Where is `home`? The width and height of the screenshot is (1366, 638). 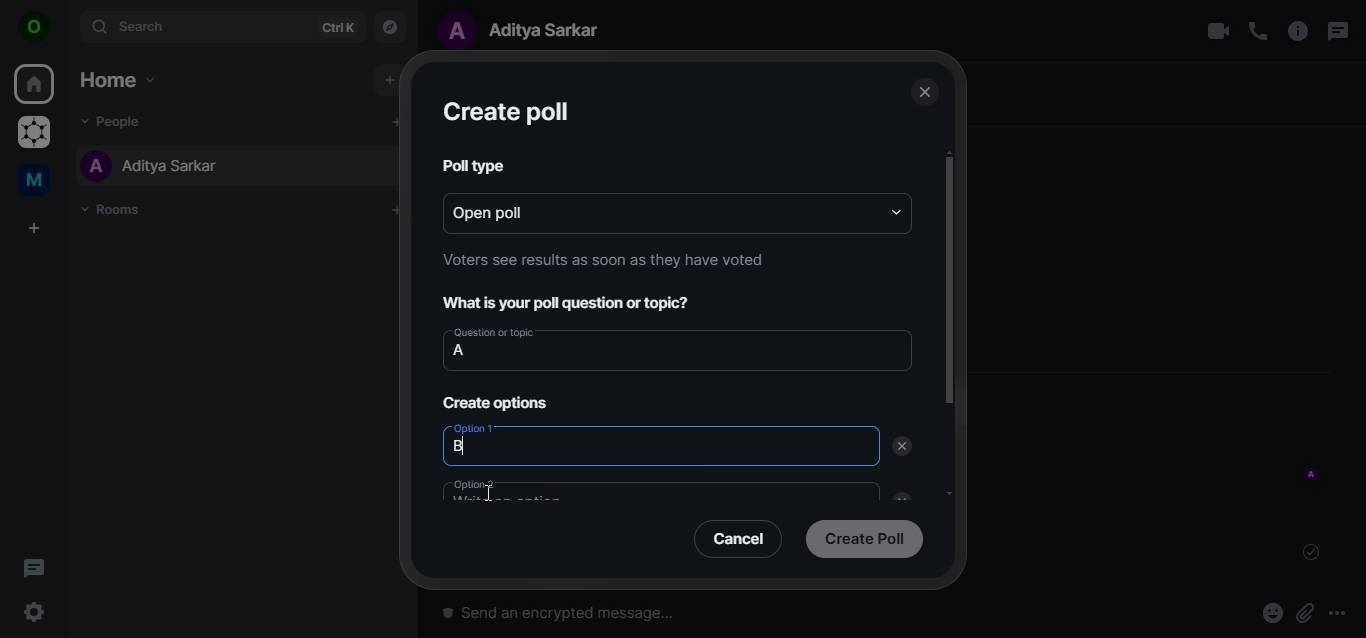
home is located at coordinates (116, 79).